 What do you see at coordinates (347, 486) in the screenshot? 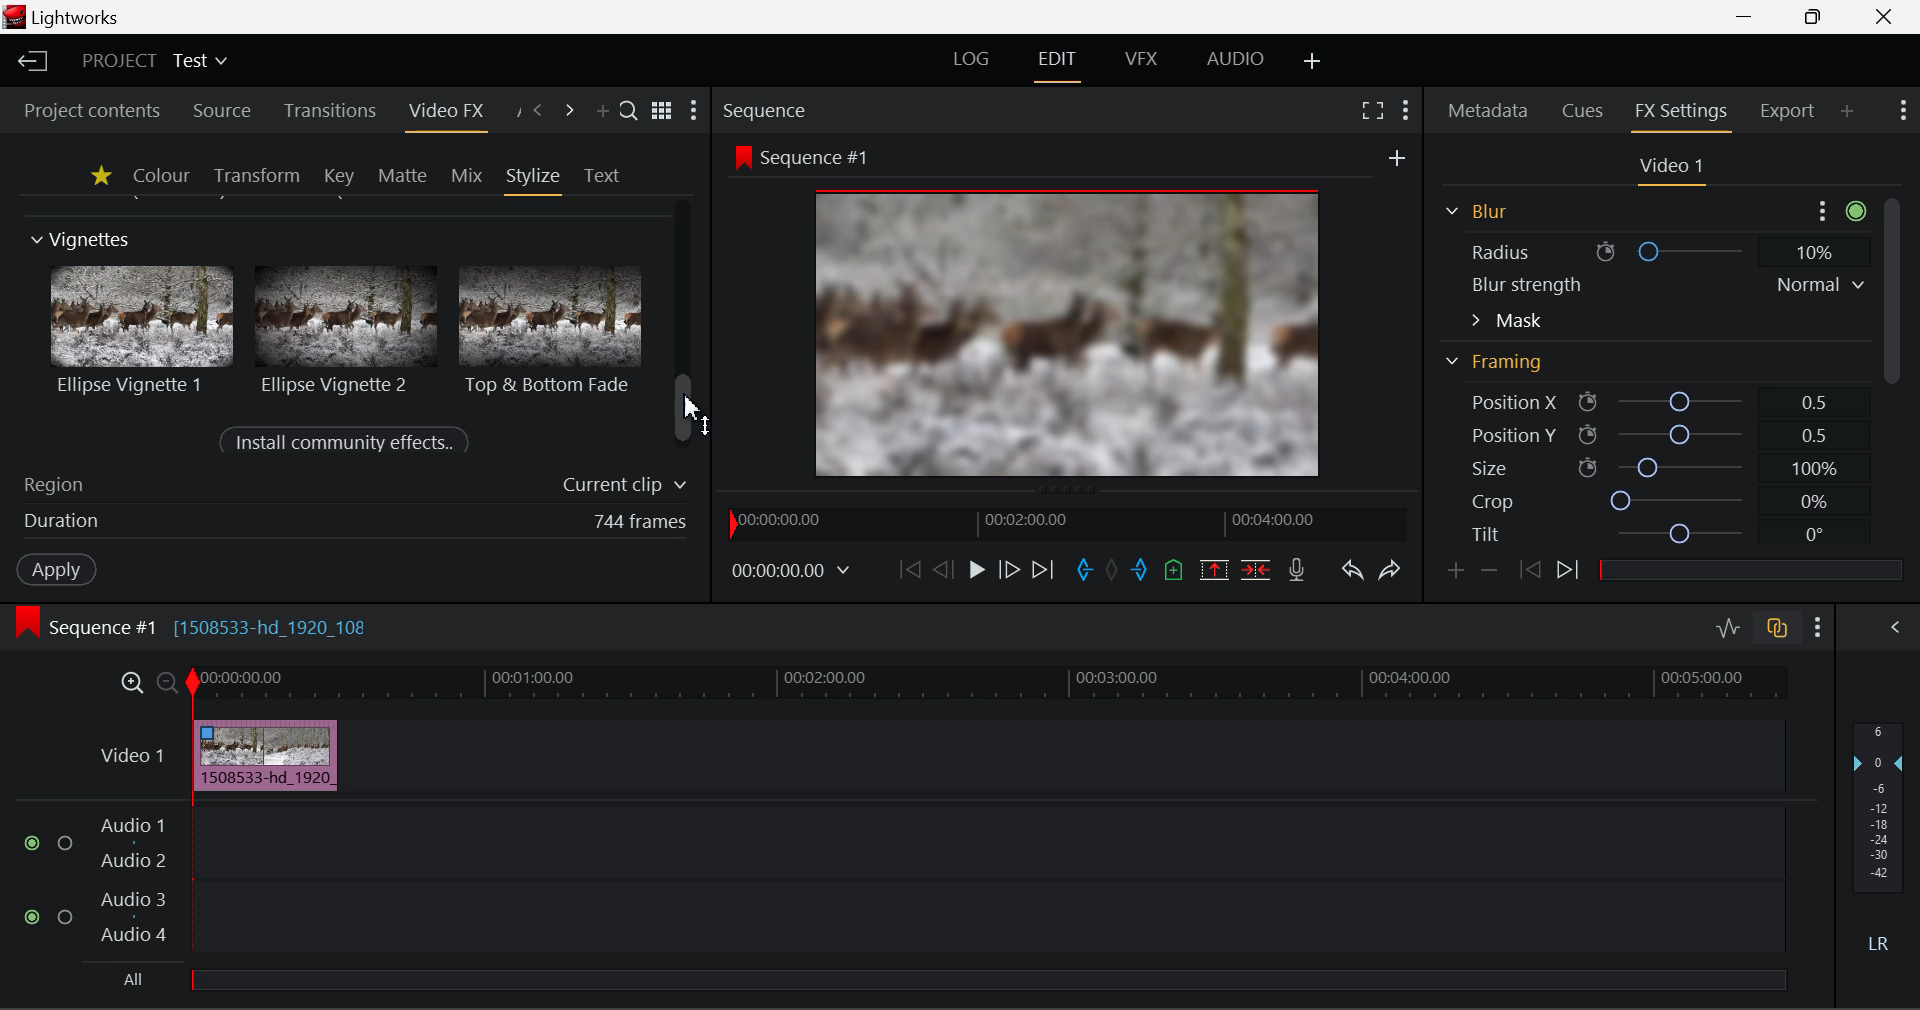
I see `Region of Effect` at bounding box center [347, 486].